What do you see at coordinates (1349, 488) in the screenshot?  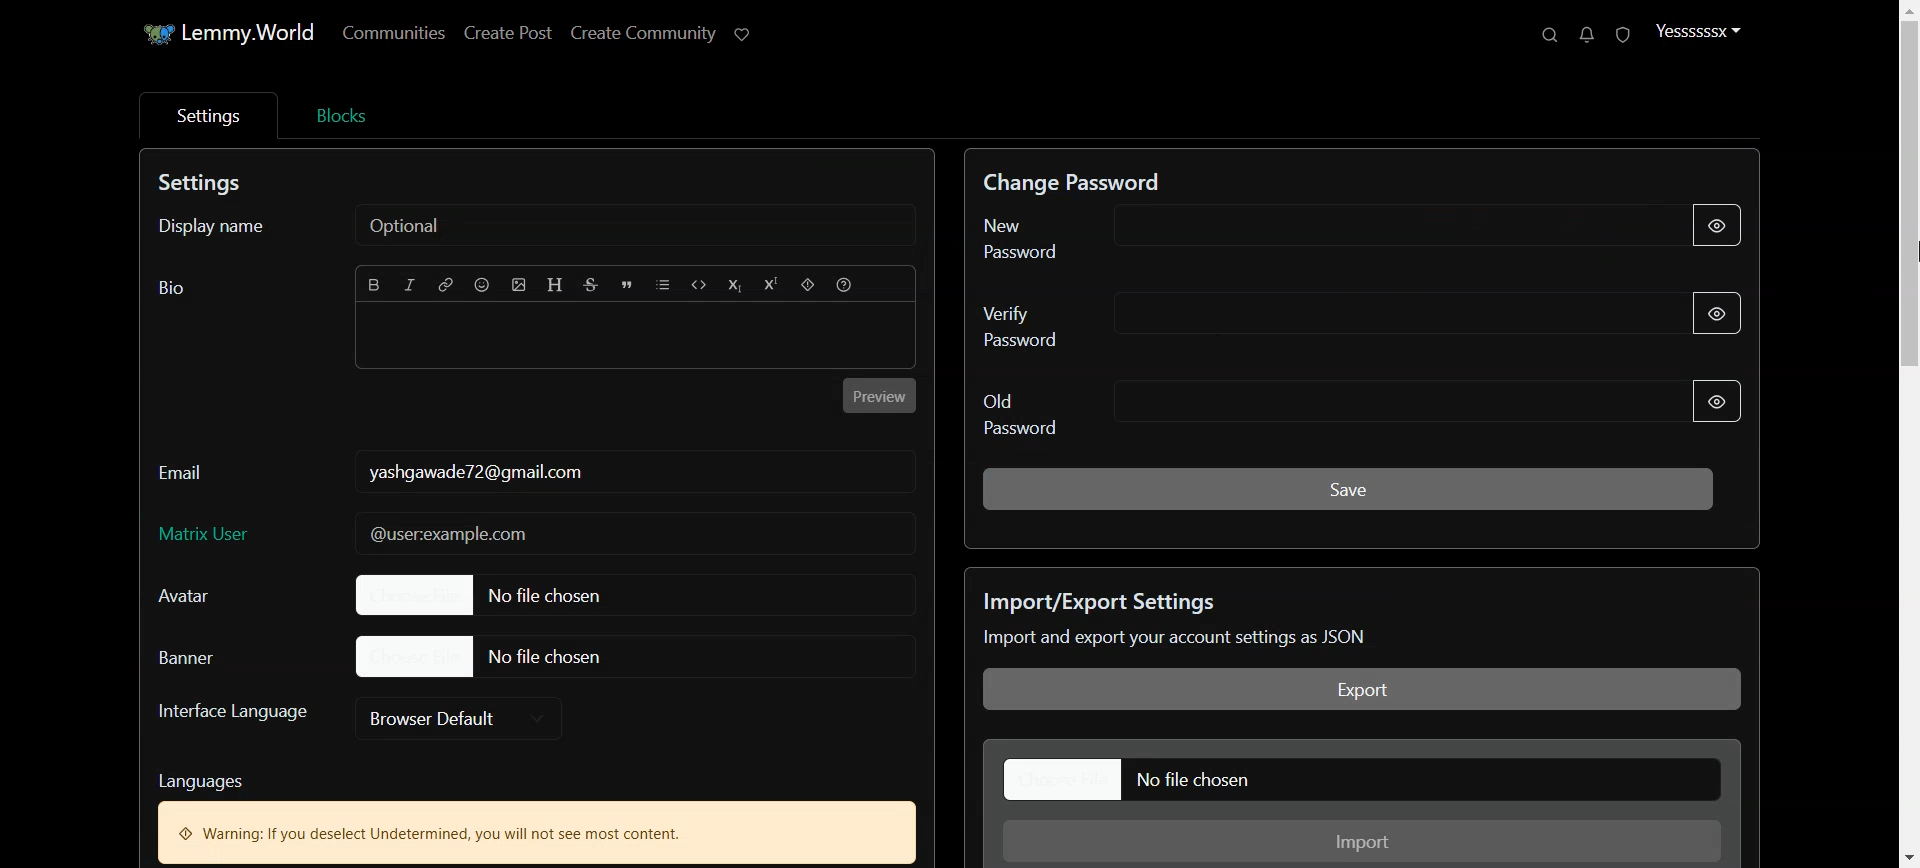 I see `Save` at bounding box center [1349, 488].